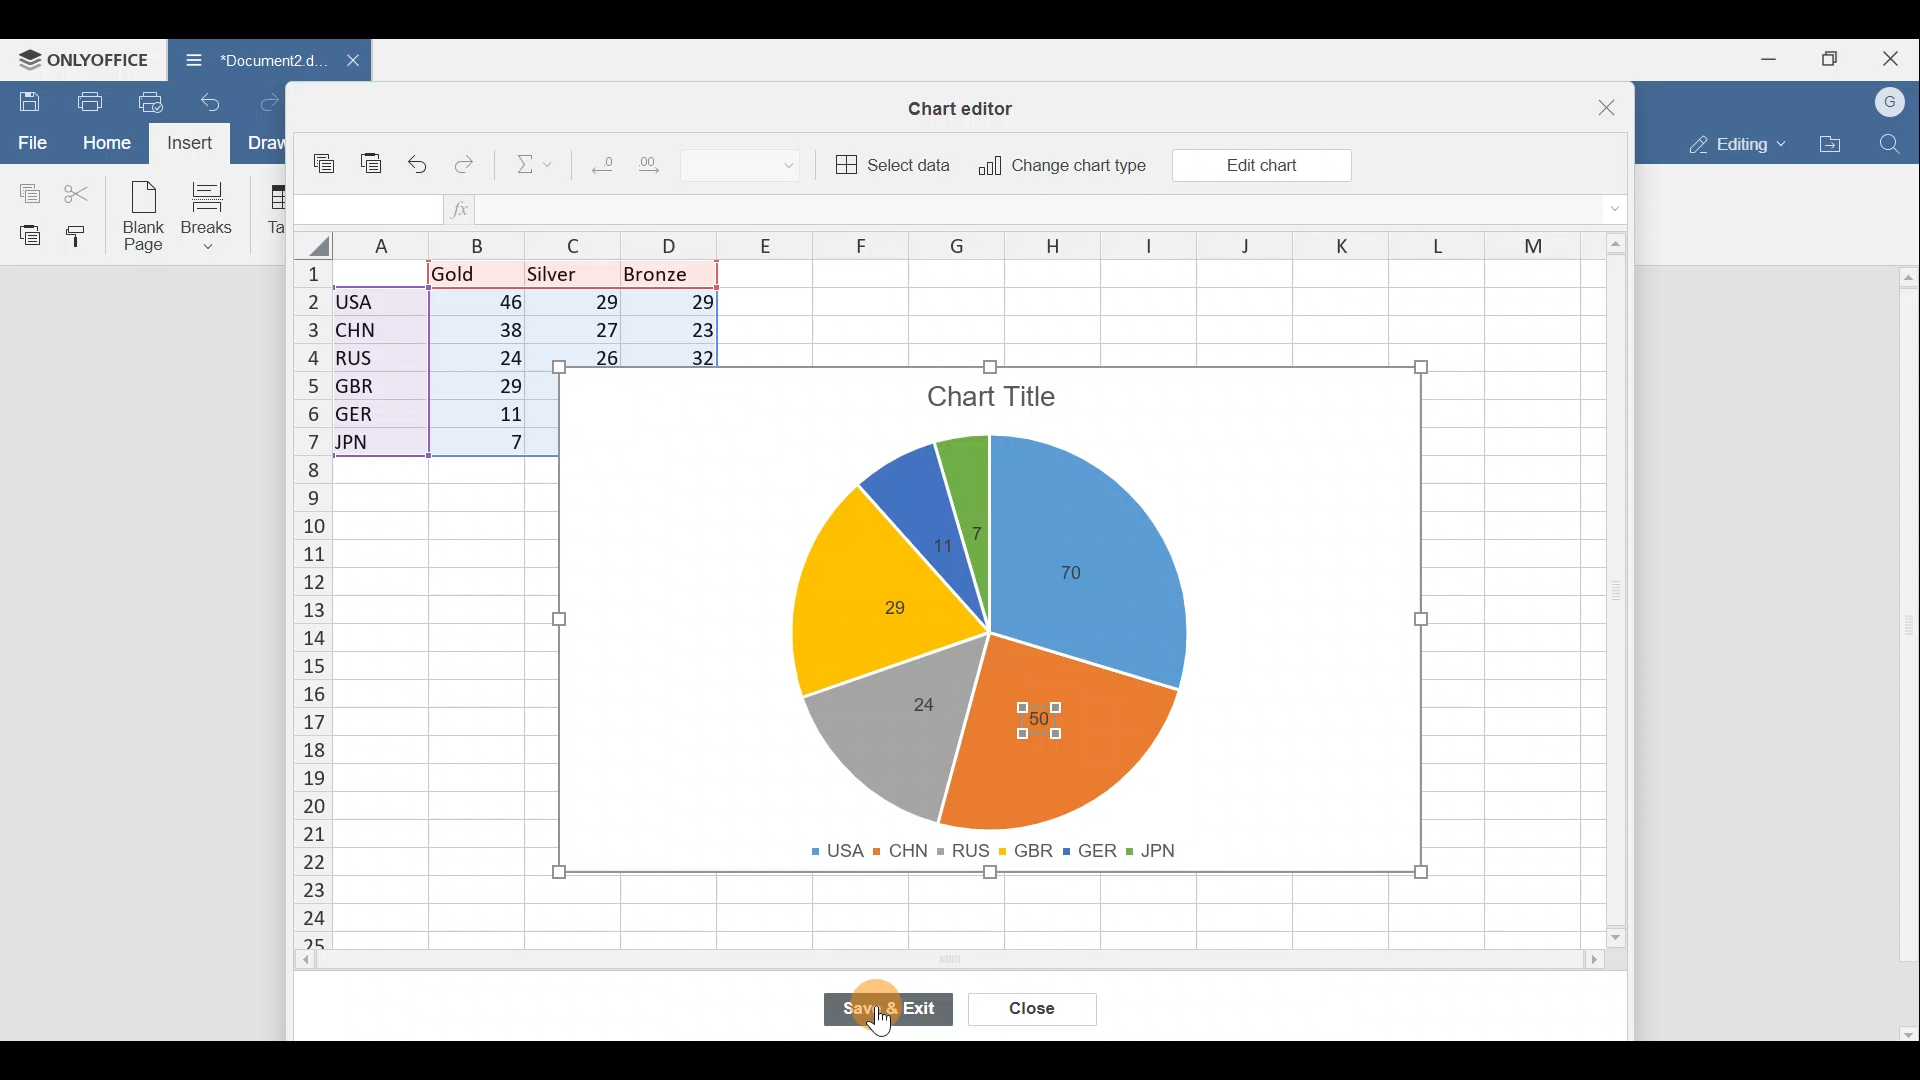 The image size is (1920, 1080). Describe the element at coordinates (1056, 167) in the screenshot. I see `Change chart type` at that location.